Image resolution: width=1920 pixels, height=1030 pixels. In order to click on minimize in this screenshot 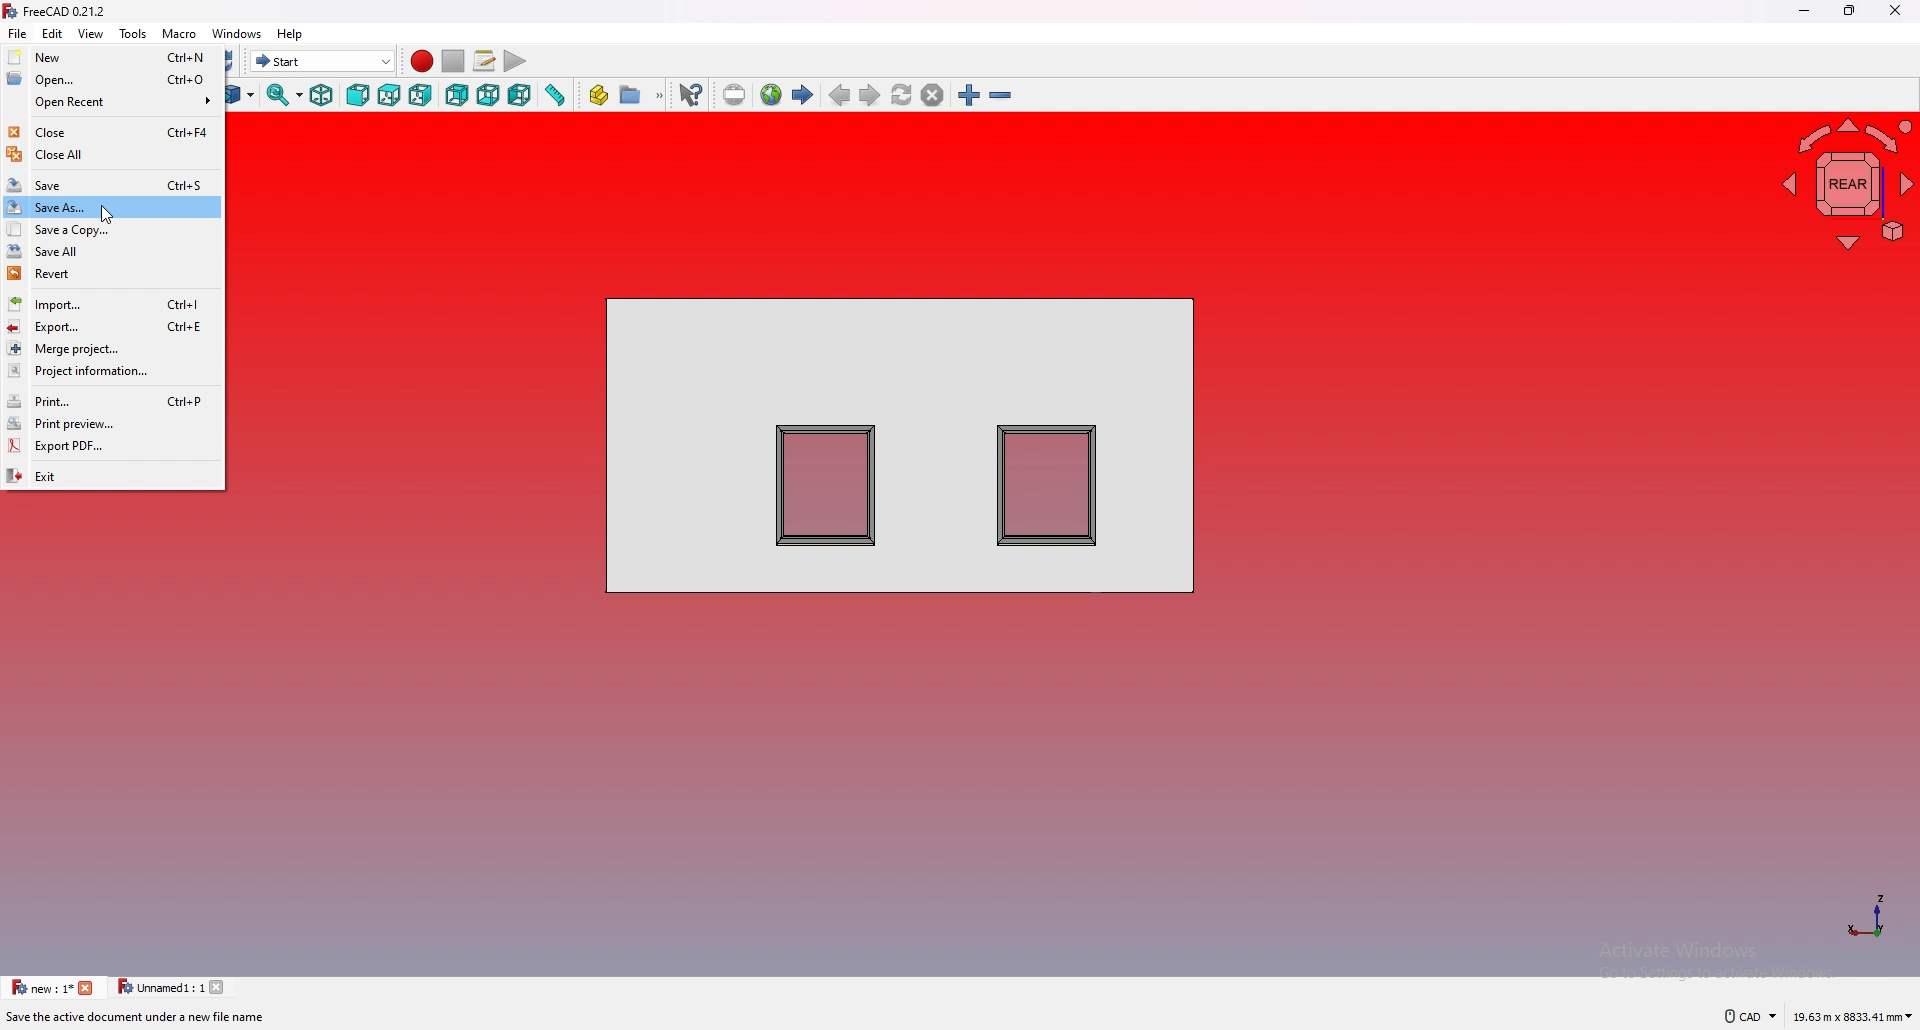, I will do `click(1806, 10)`.